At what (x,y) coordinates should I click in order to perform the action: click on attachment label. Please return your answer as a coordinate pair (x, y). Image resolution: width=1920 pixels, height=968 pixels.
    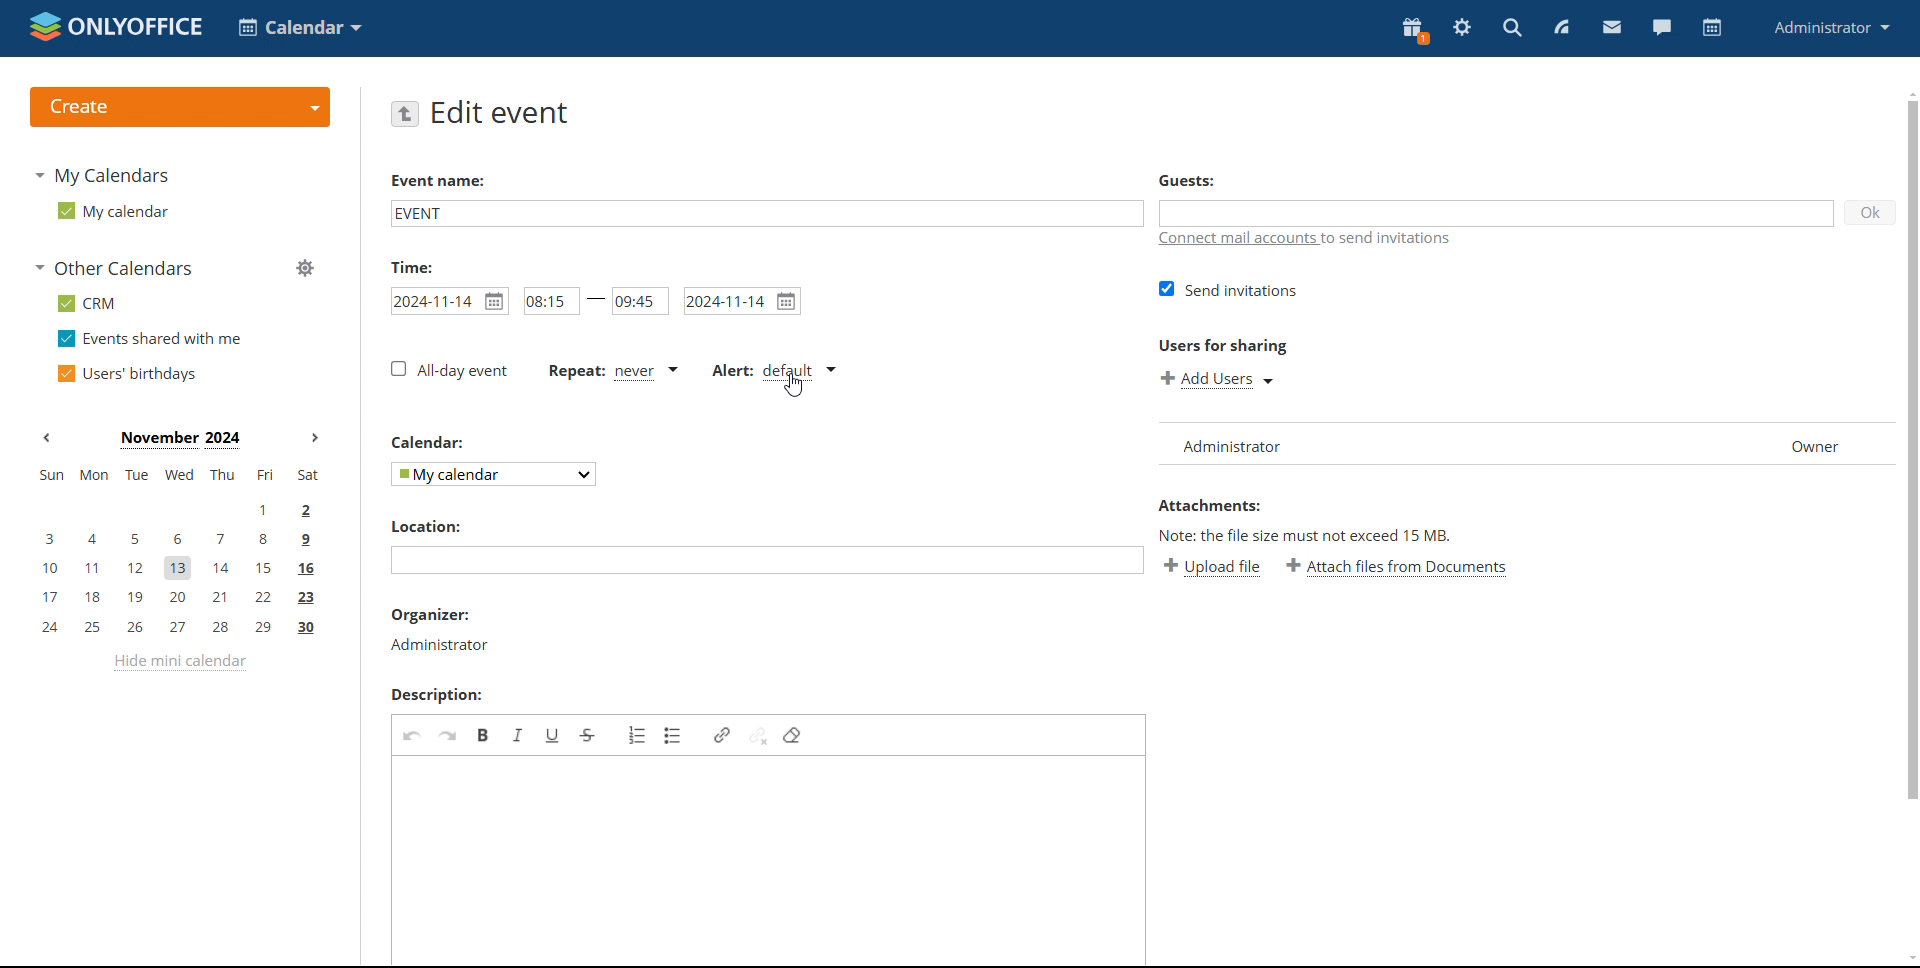
    Looking at the image, I should click on (1219, 504).